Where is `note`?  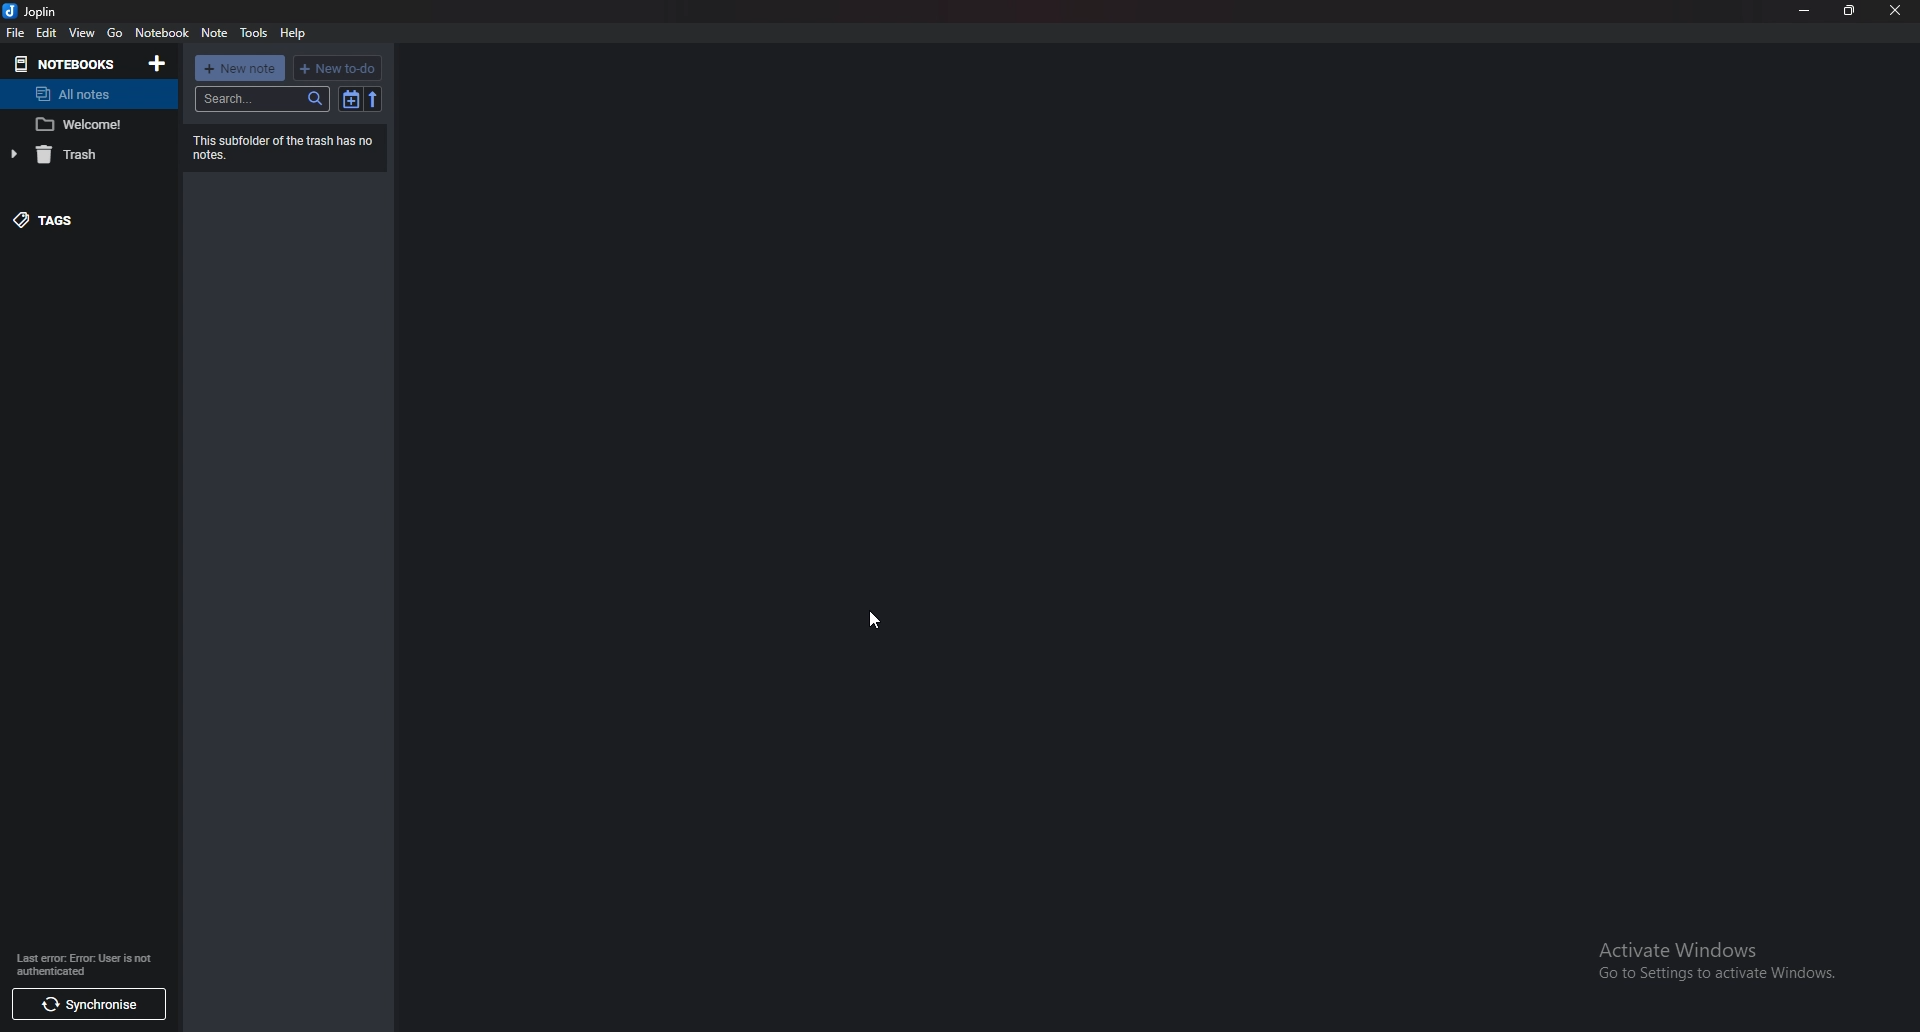 note is located at coordinates (214, 33).